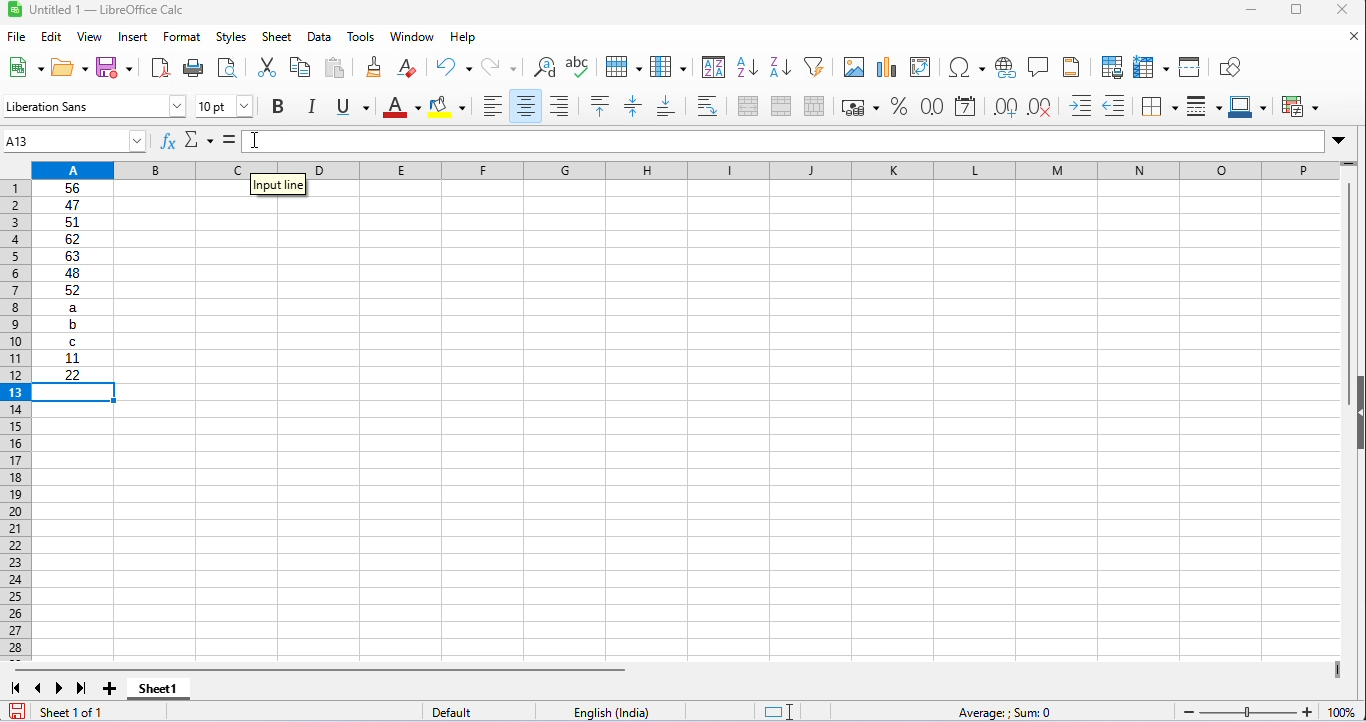 The height and width of the screenshot is (722, 1366). I want to click on font color, so click(402, 107).